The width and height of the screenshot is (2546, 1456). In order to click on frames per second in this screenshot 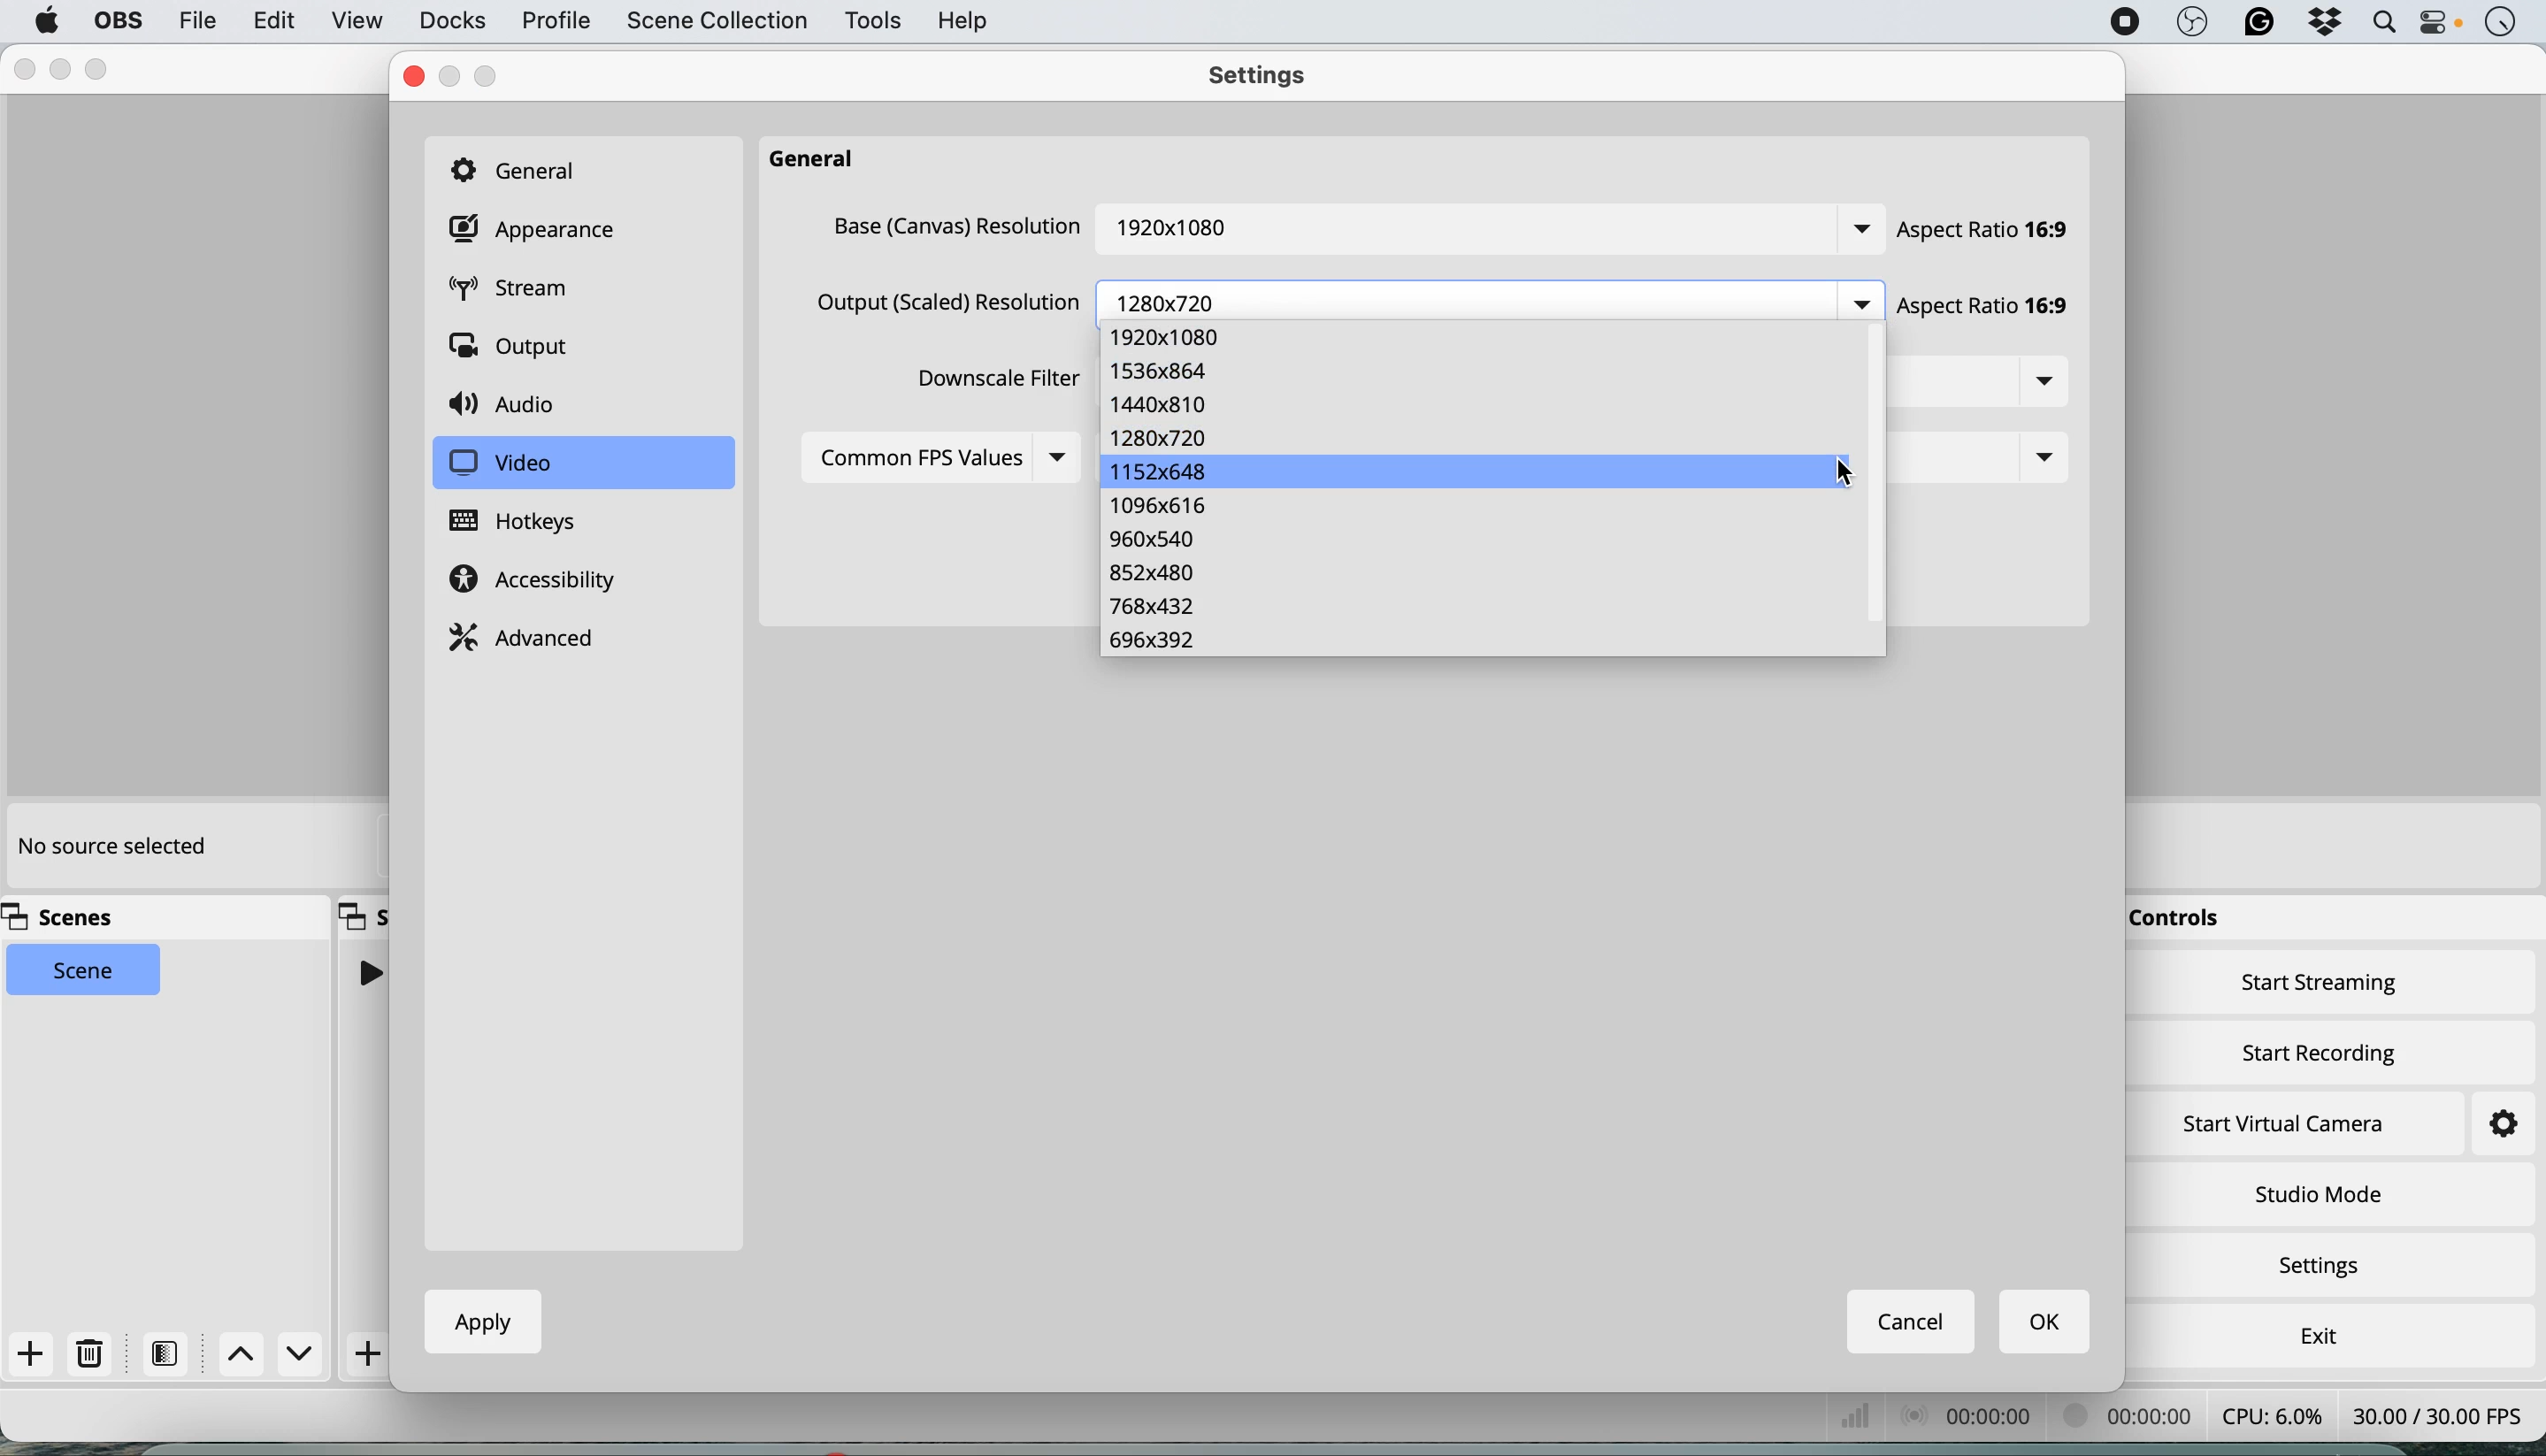, I will do `click(2438, 1413)`.